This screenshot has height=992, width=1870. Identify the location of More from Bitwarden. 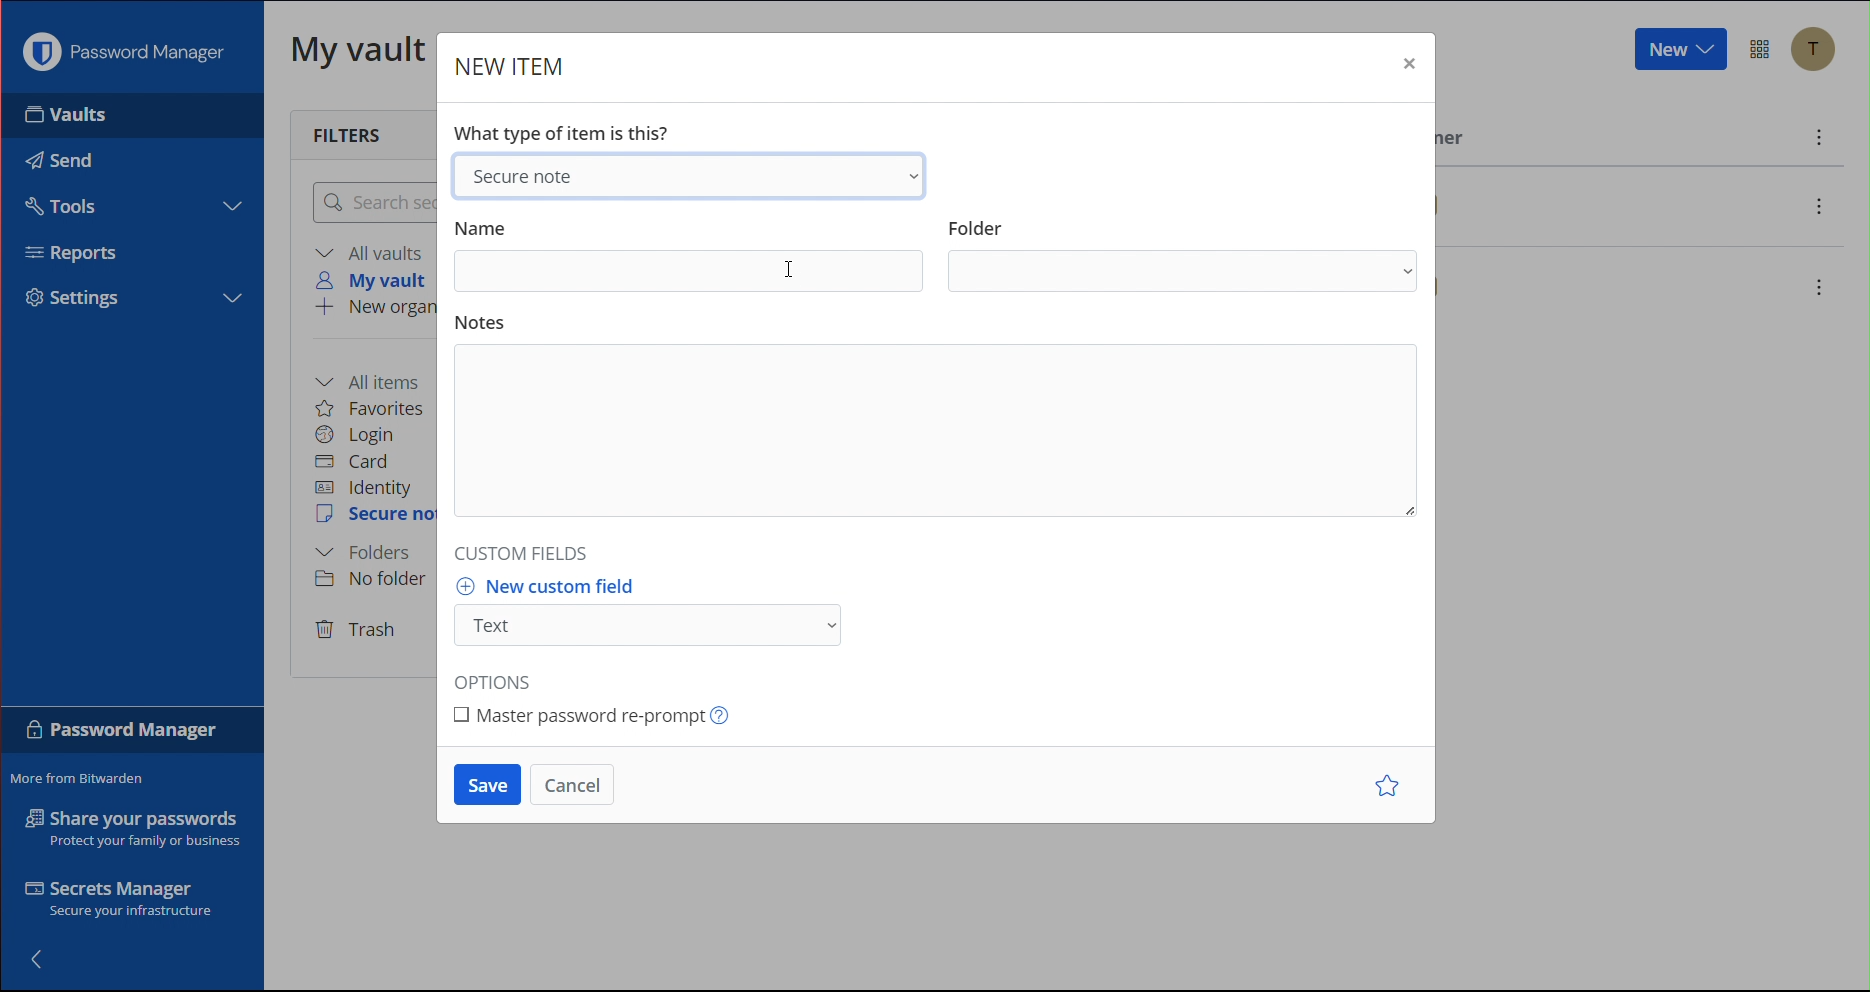
(83, 775).